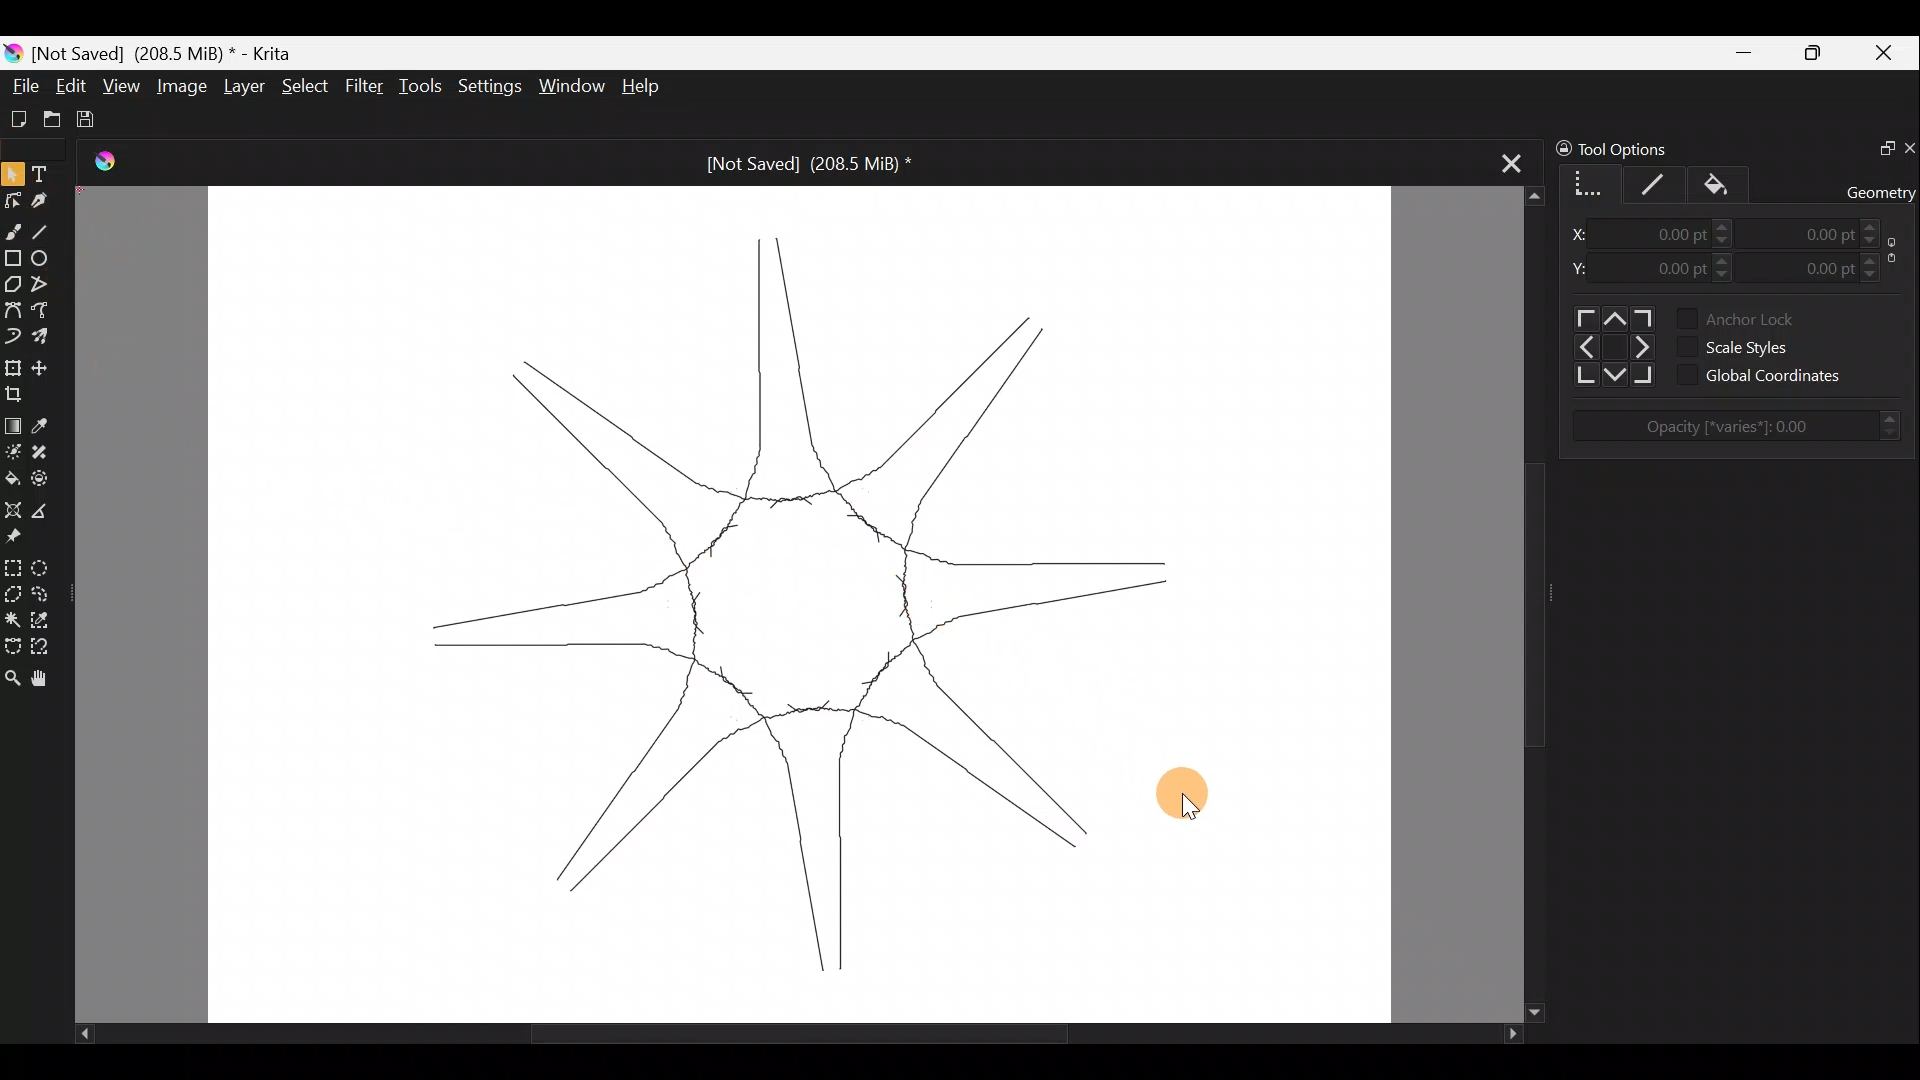 This screenshot has height=1080, width=1920. I want to click on Bezier curve tool, so click(12, 311).